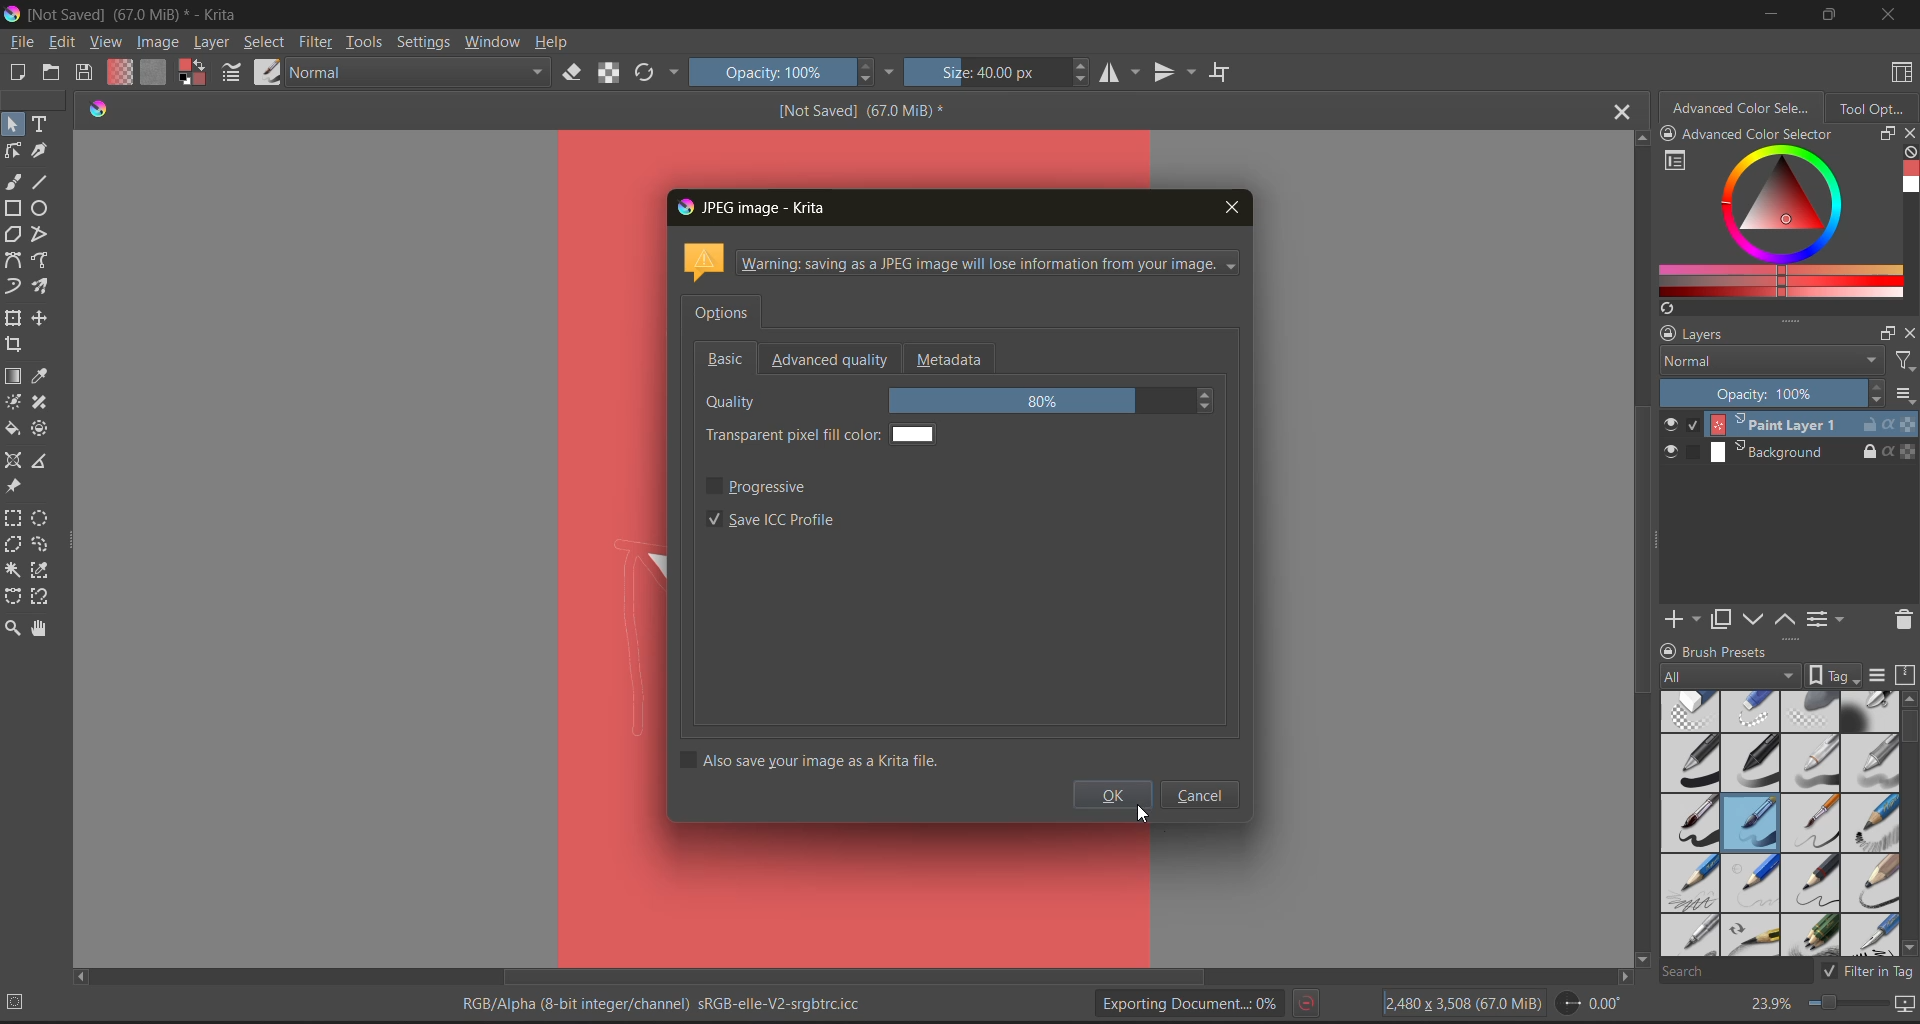 The height and width of the screenshot is (1024, 1920). I want to click on tools, so click(14, 262).